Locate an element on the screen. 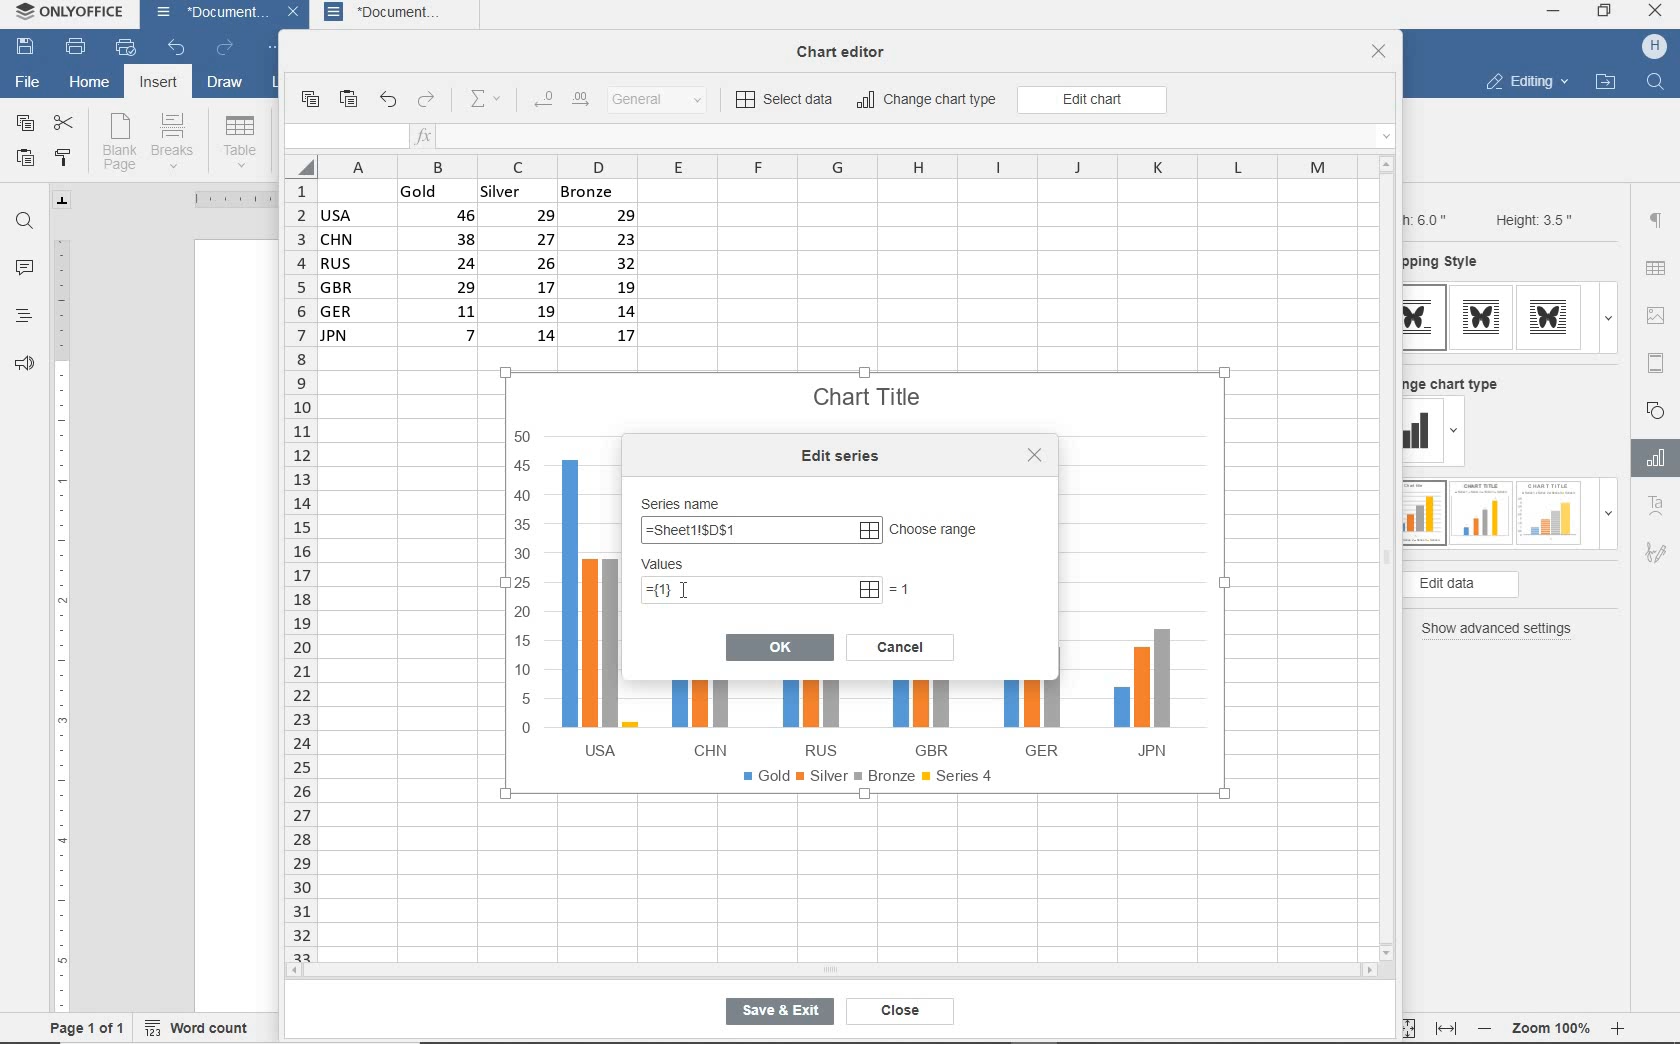 This screenshot has height=1044, width=1680. editing is located at coordinates (1526, 84).